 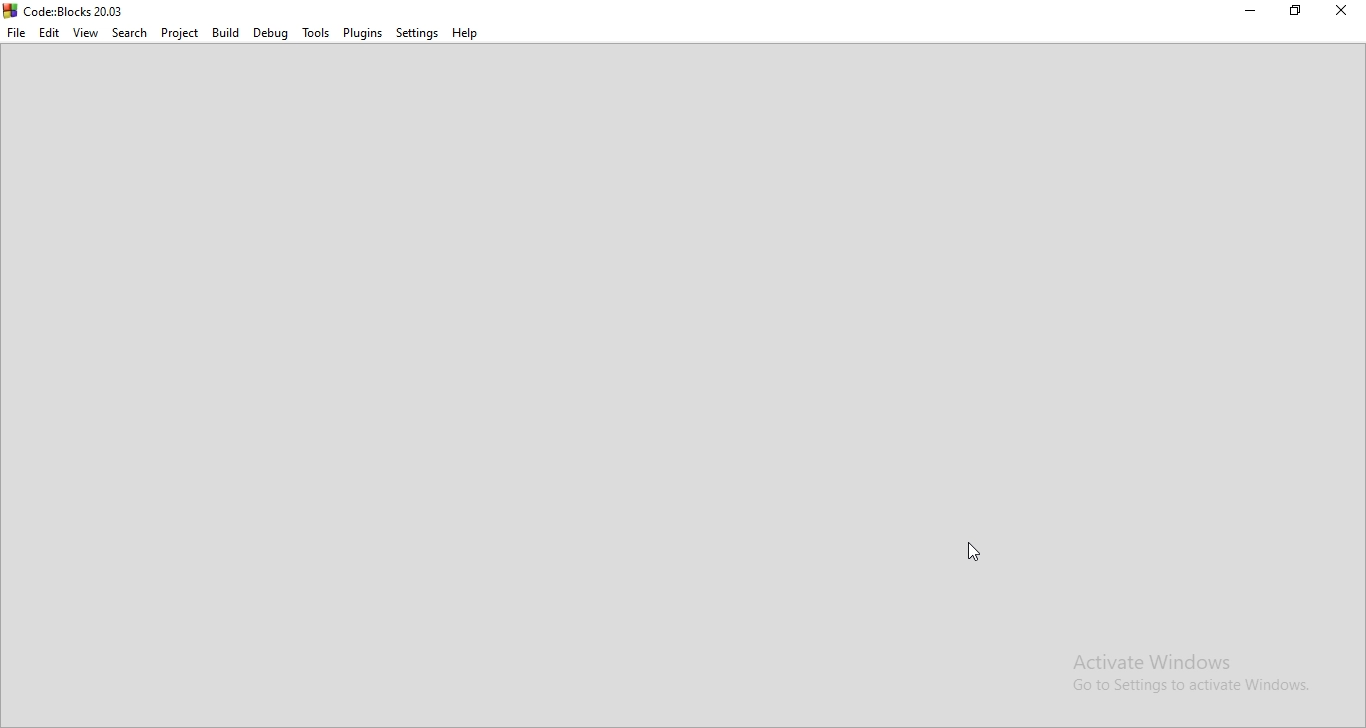 What do you see at coordinates (271, 33) in the screenshot?
I see `Debug ` at bounding box center [271, 33].